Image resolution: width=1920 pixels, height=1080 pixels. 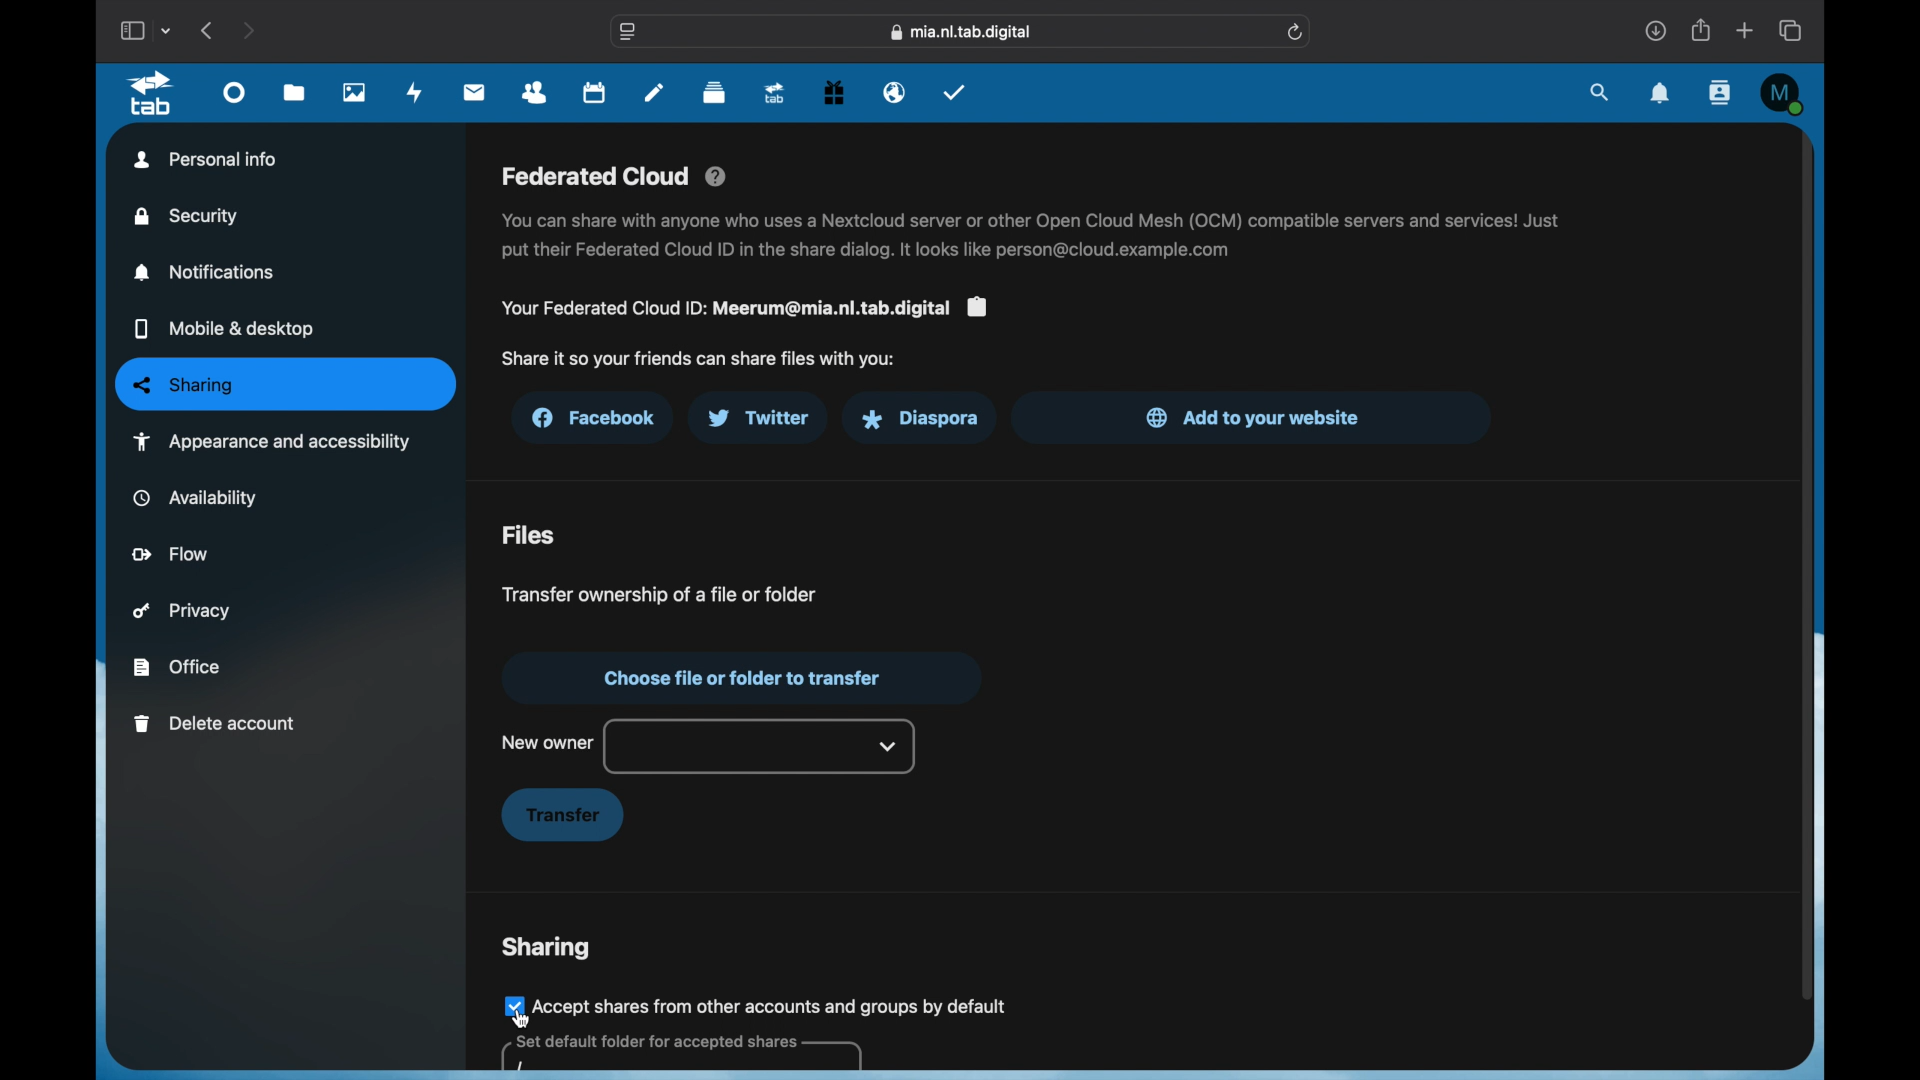 What do you see at coordinates (224, 330) in the screenshot?
I see `mobile and desktop` at bounding box center [224, 330].